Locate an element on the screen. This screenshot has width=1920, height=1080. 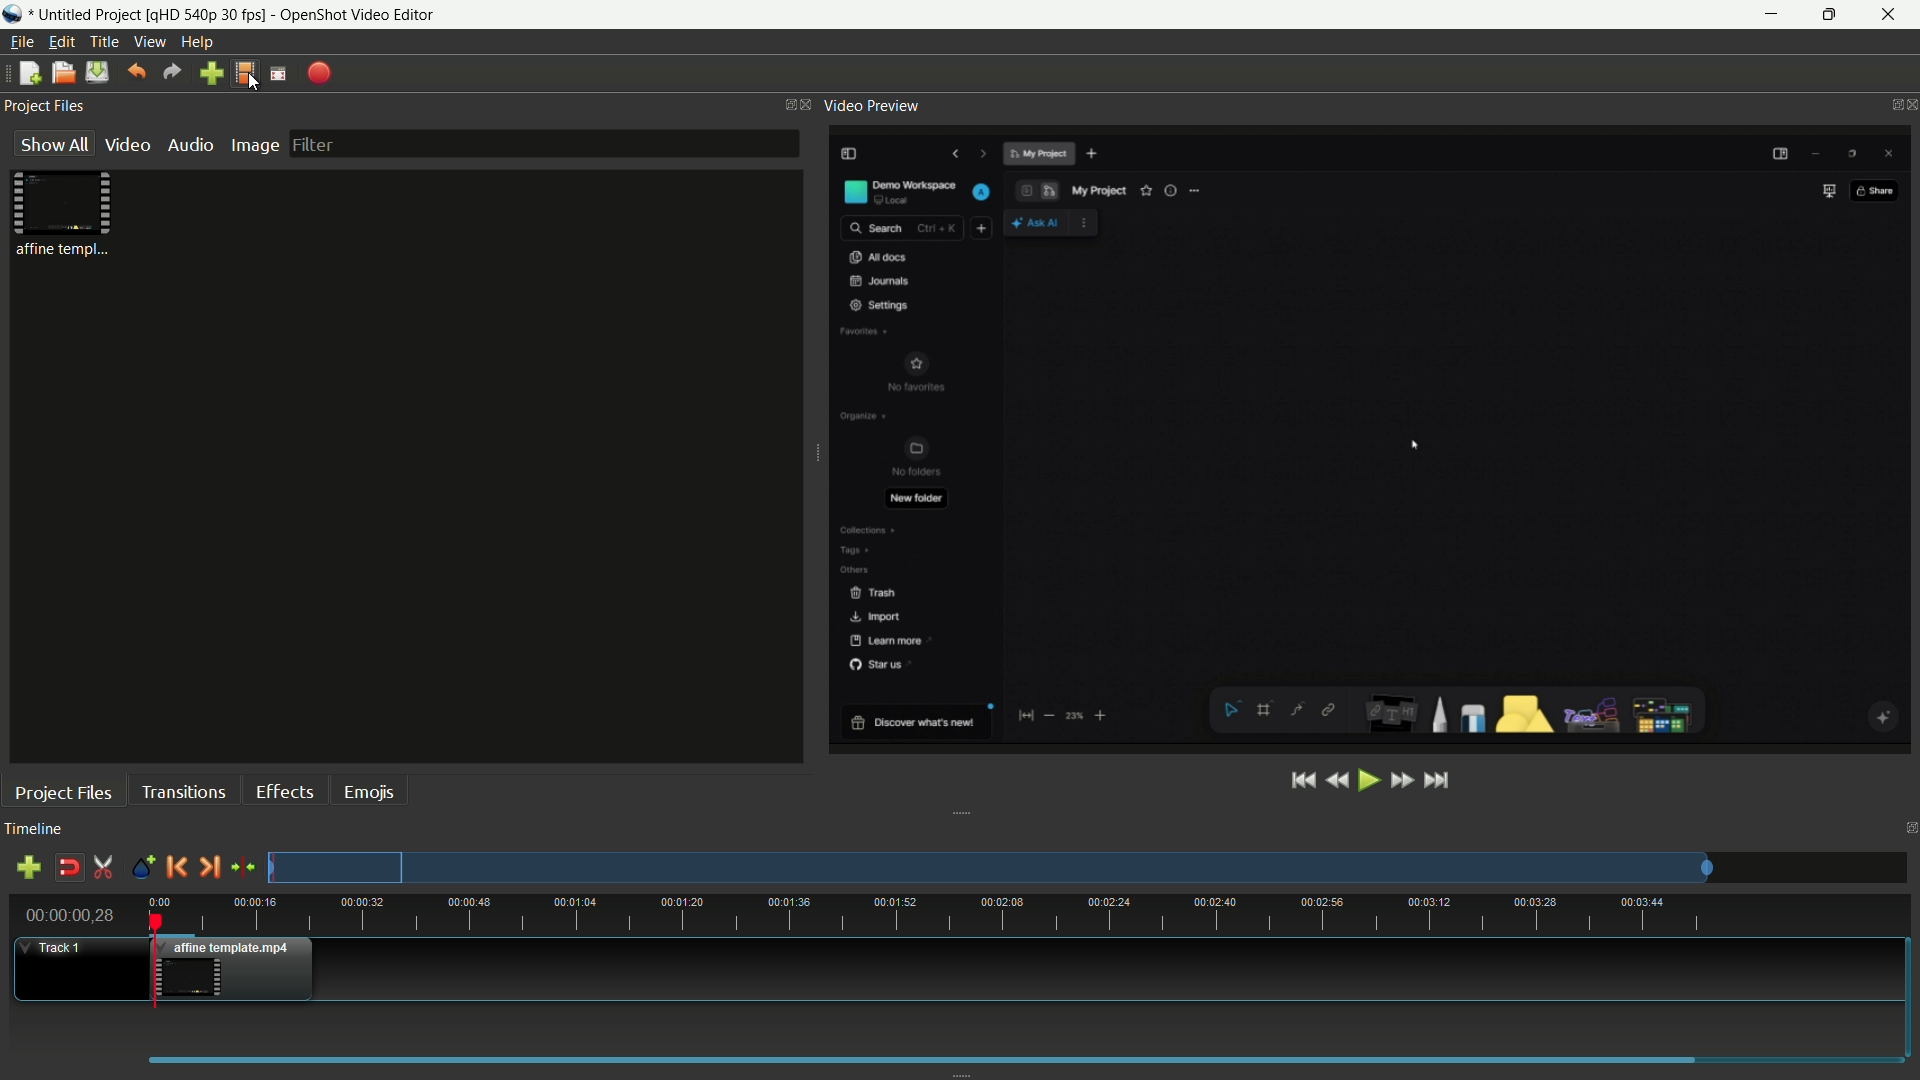
disable snap is located at coordinates (68, 867).